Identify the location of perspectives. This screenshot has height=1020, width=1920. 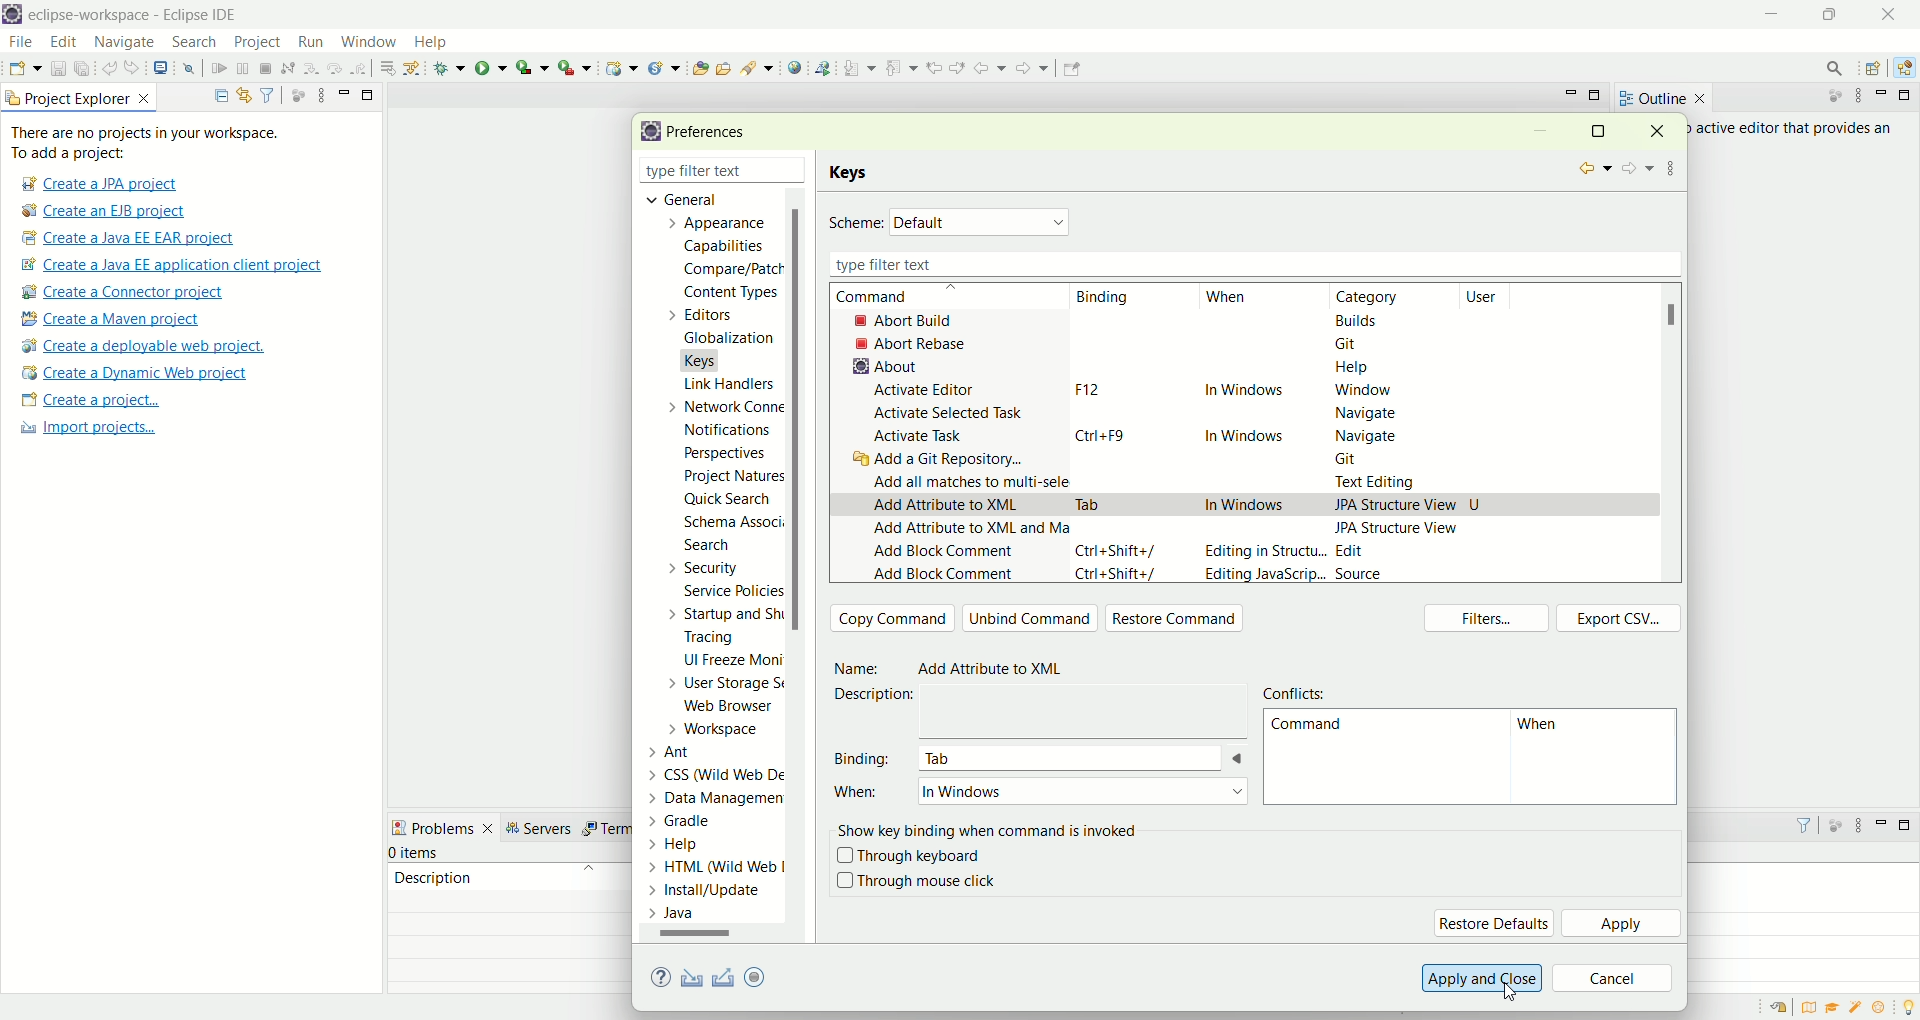
(722, 453).